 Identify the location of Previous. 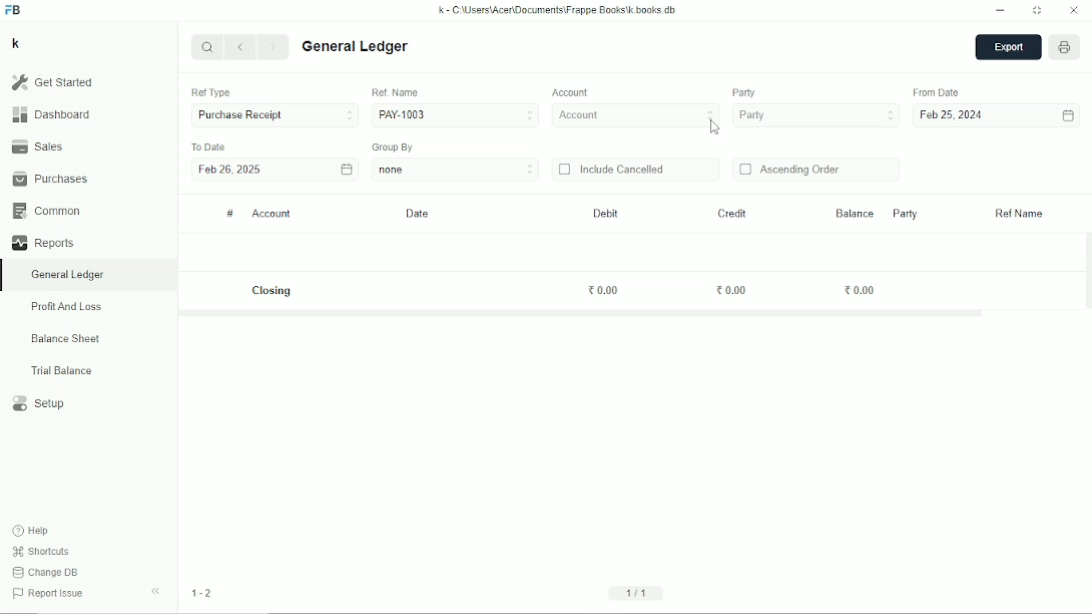
(242, 48).